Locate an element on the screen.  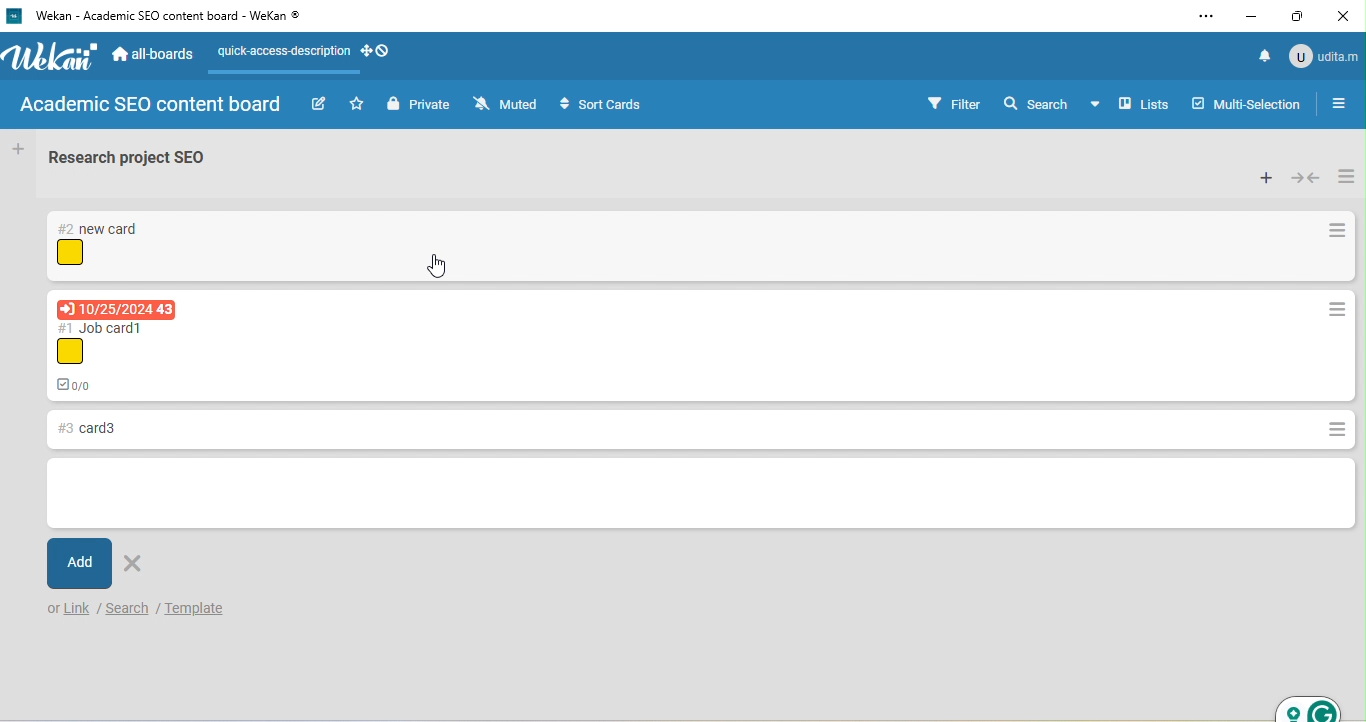
minimize is located at coordinates (1253, 17).